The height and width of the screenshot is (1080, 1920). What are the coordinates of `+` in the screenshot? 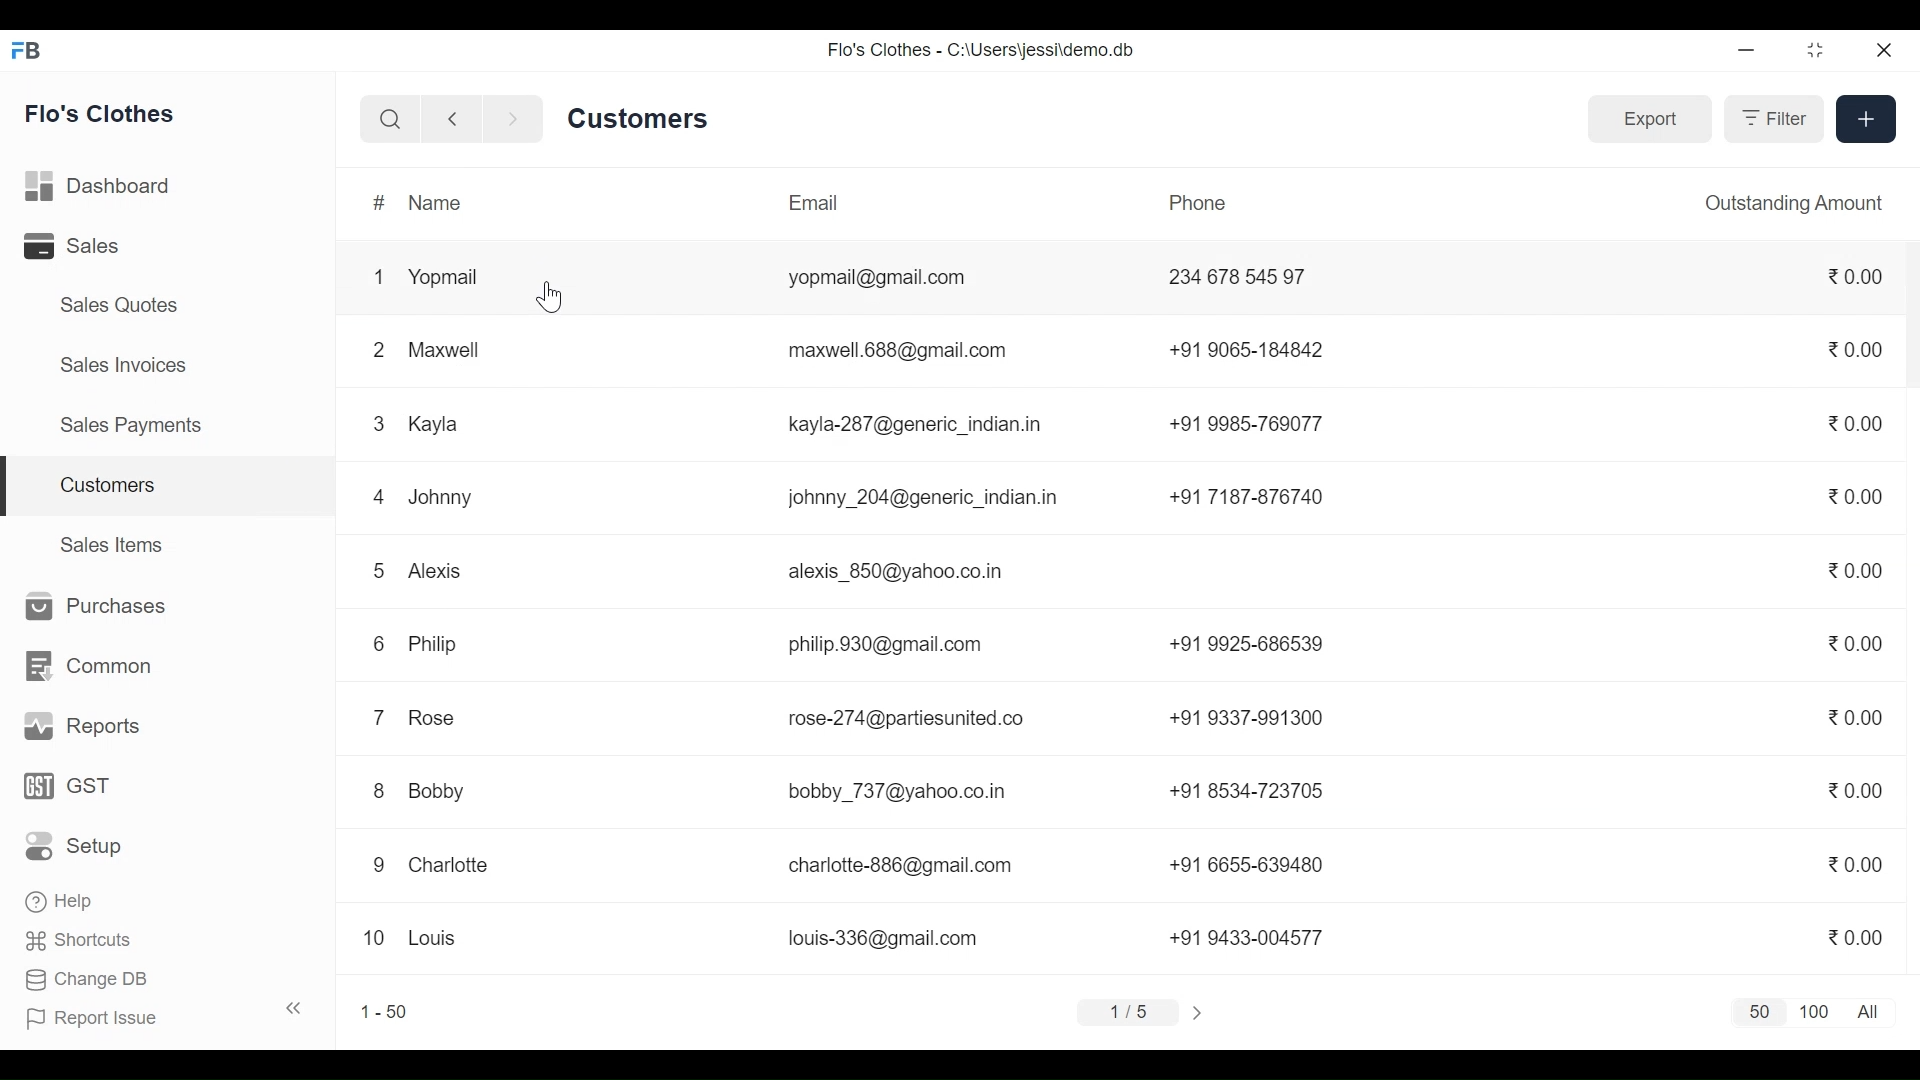 It's located at (1869, 120).